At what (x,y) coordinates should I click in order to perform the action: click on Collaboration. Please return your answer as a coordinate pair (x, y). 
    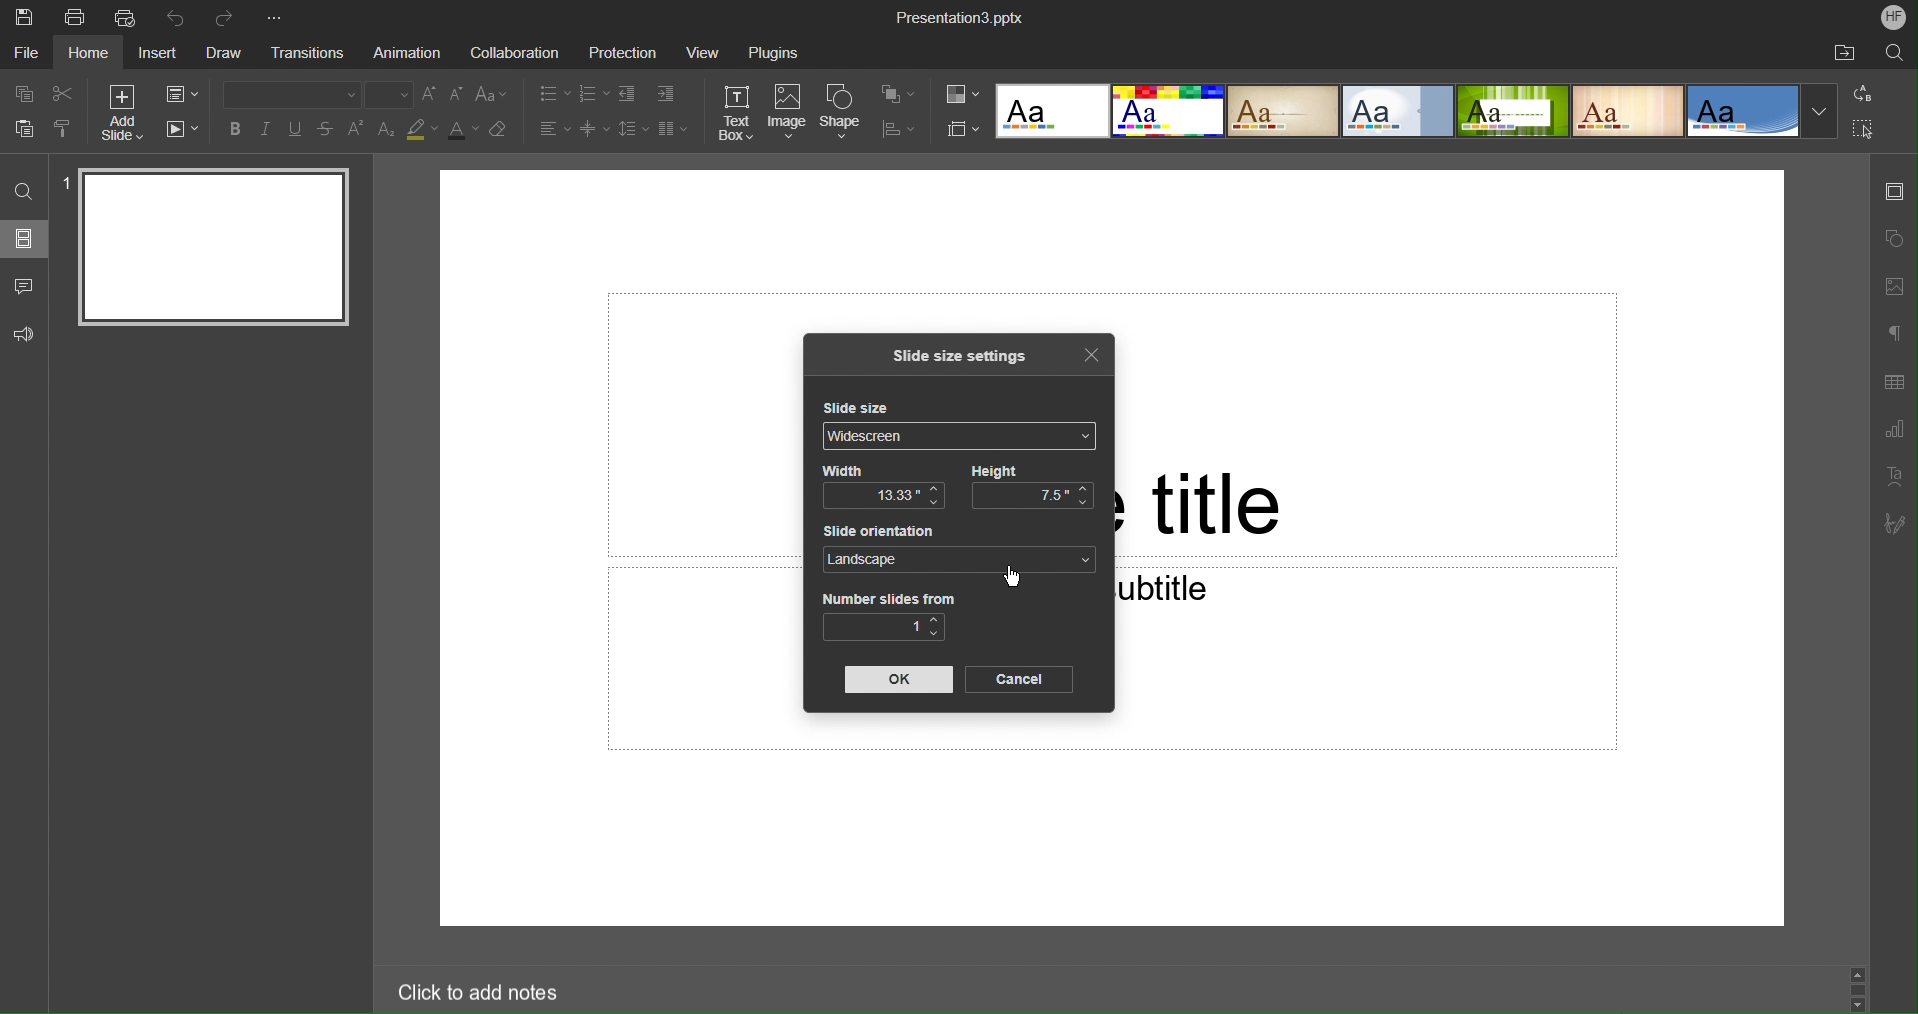
    Looking at the image, I should click on (515, 54).